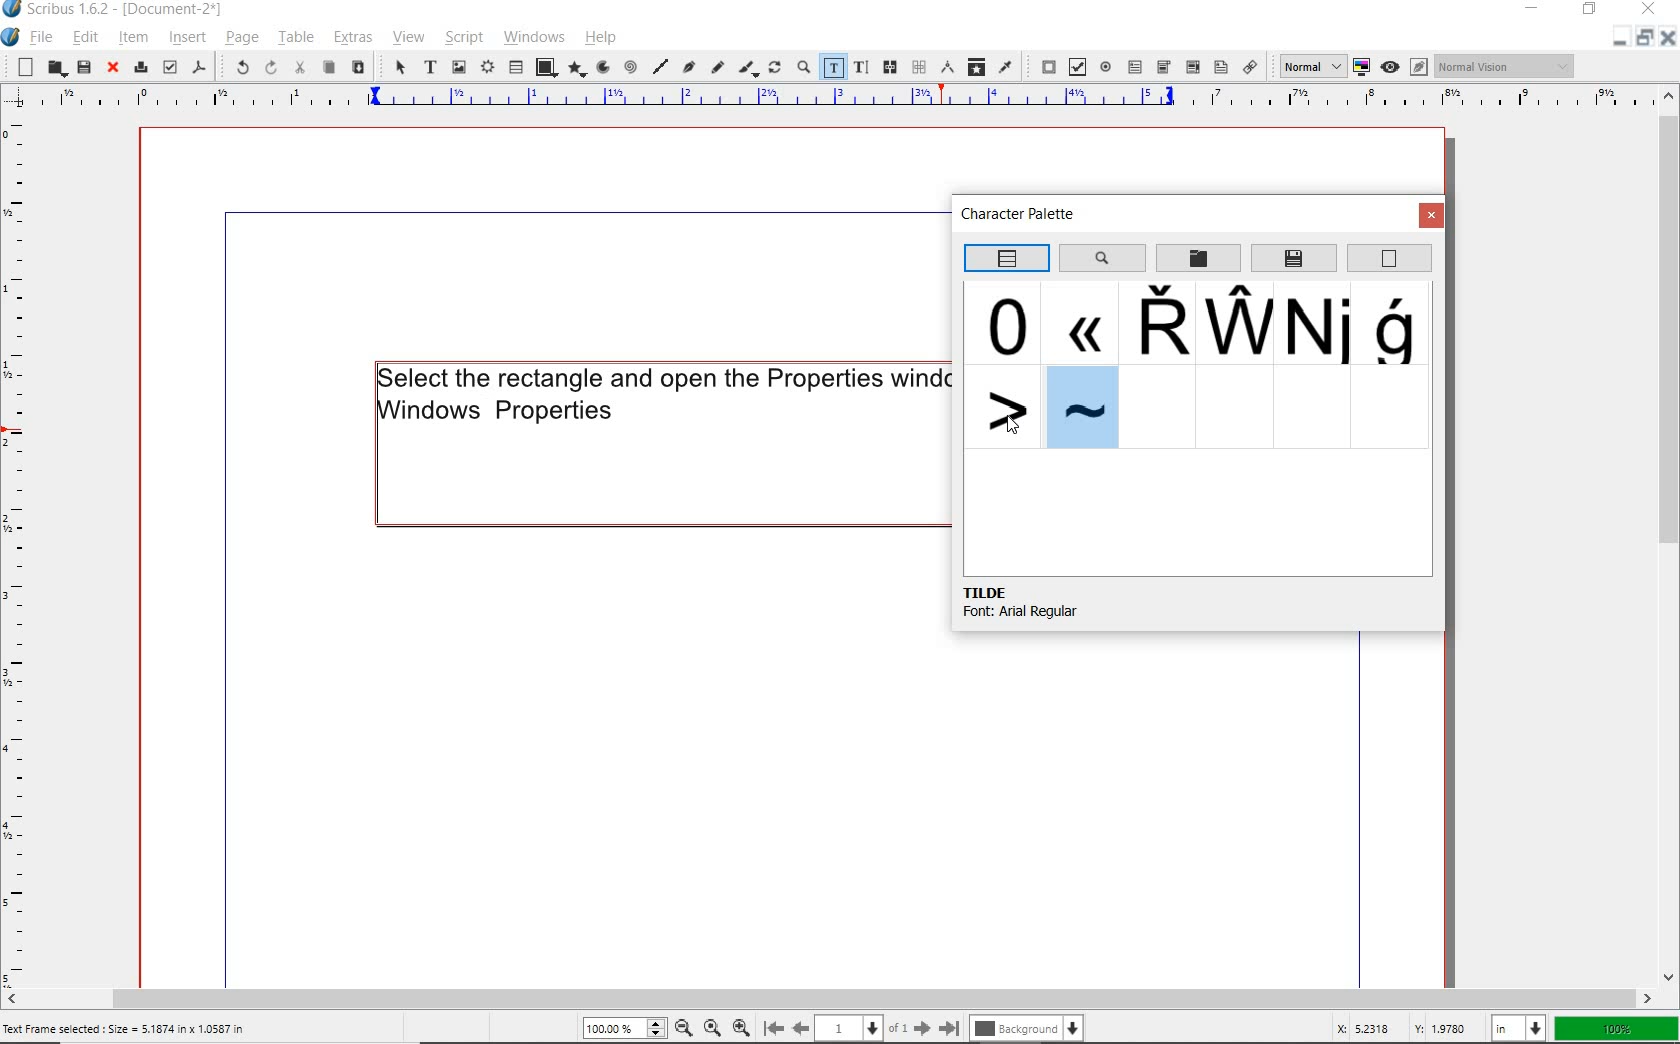  What do you see at coordinates (139, 67) in the screenshot?
I see `print` at bounding box center [139, 67].